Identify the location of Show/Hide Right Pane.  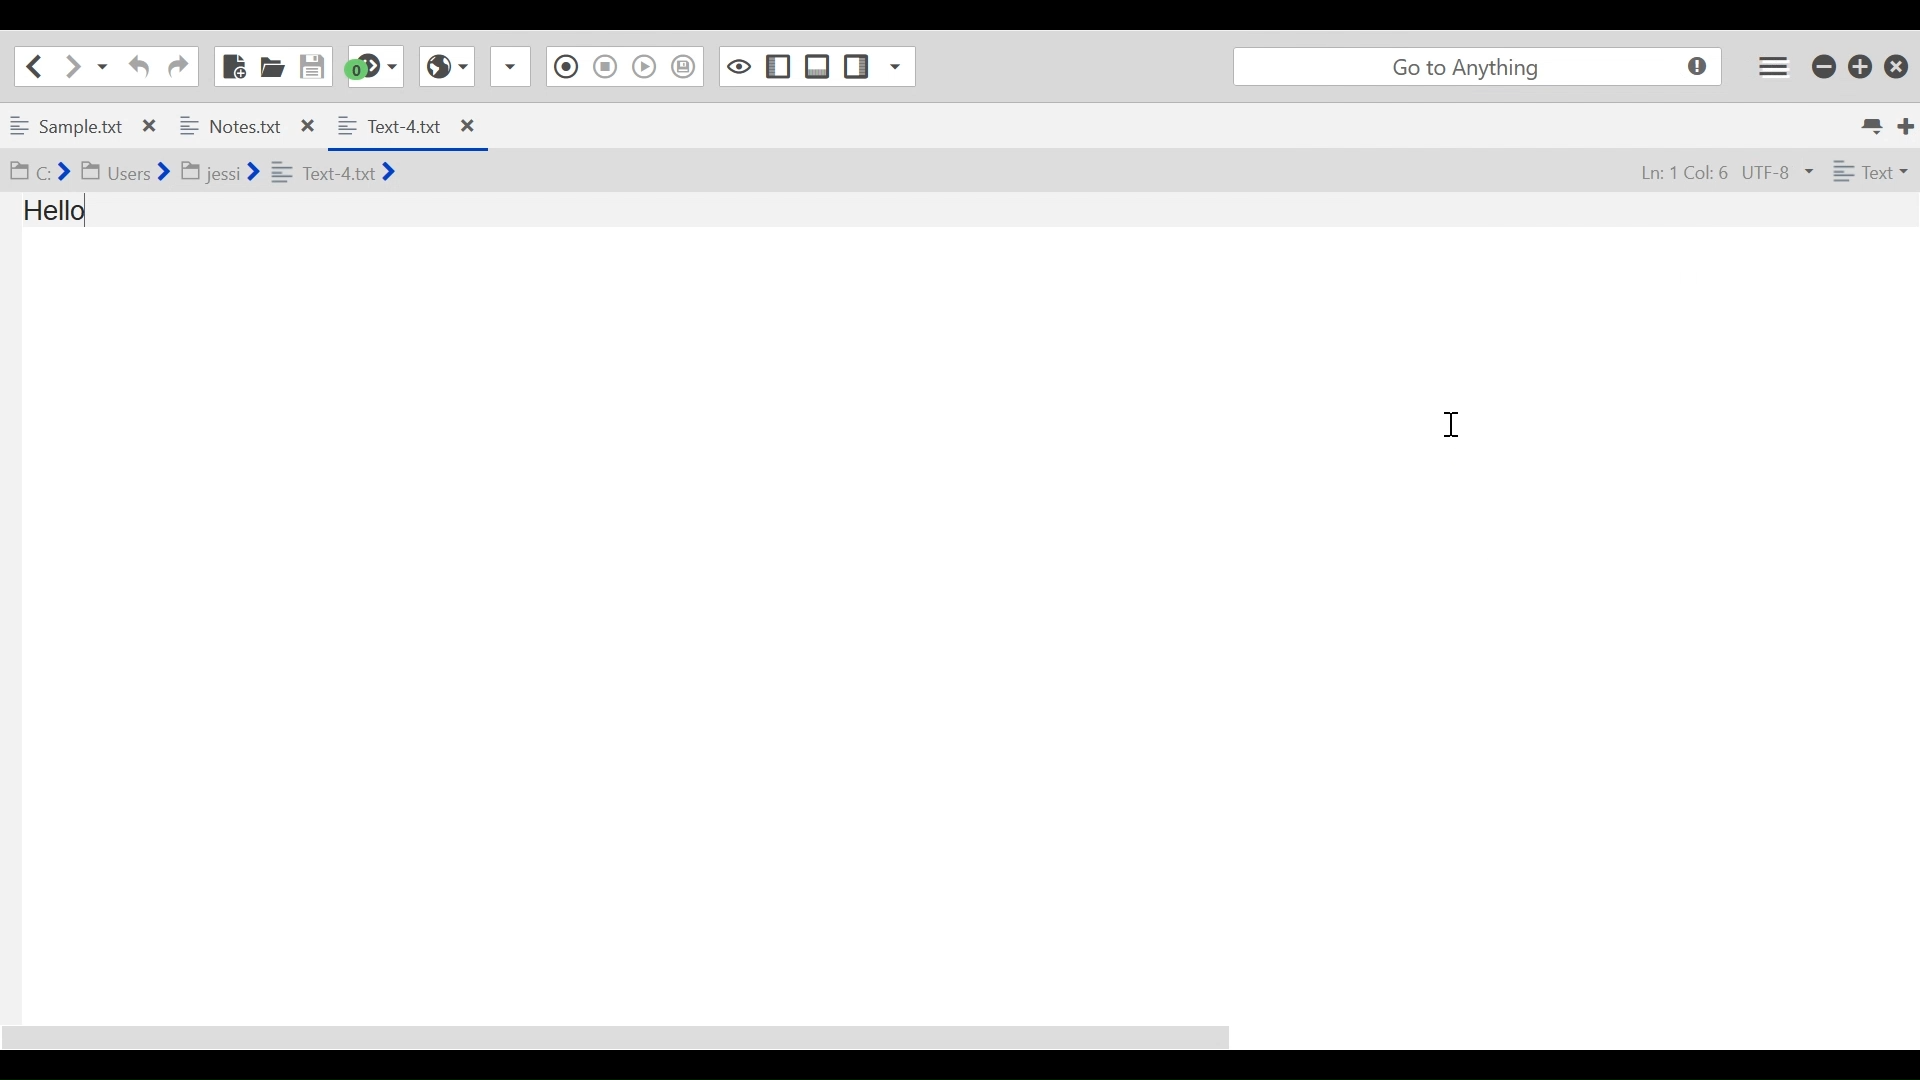
(857, 67).